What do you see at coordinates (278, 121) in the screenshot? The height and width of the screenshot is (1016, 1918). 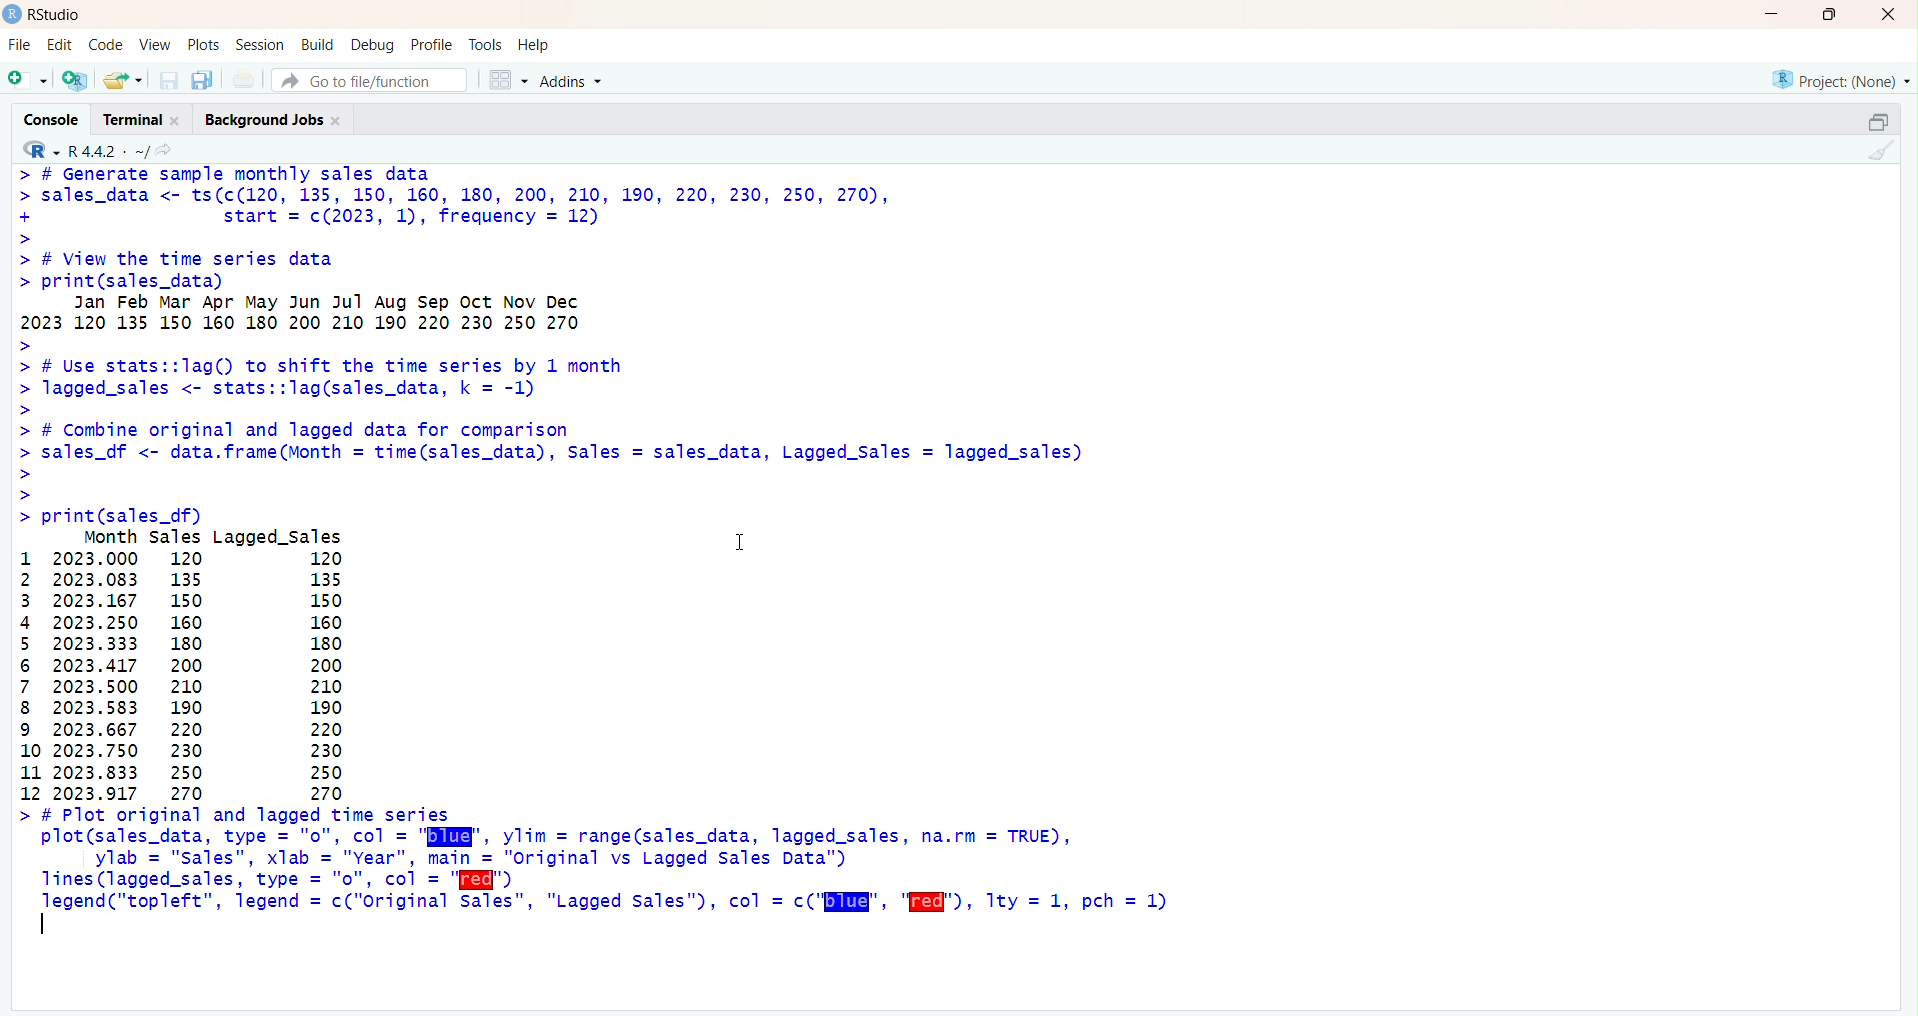 I see `background jobs` at bounding box center [278, 121].